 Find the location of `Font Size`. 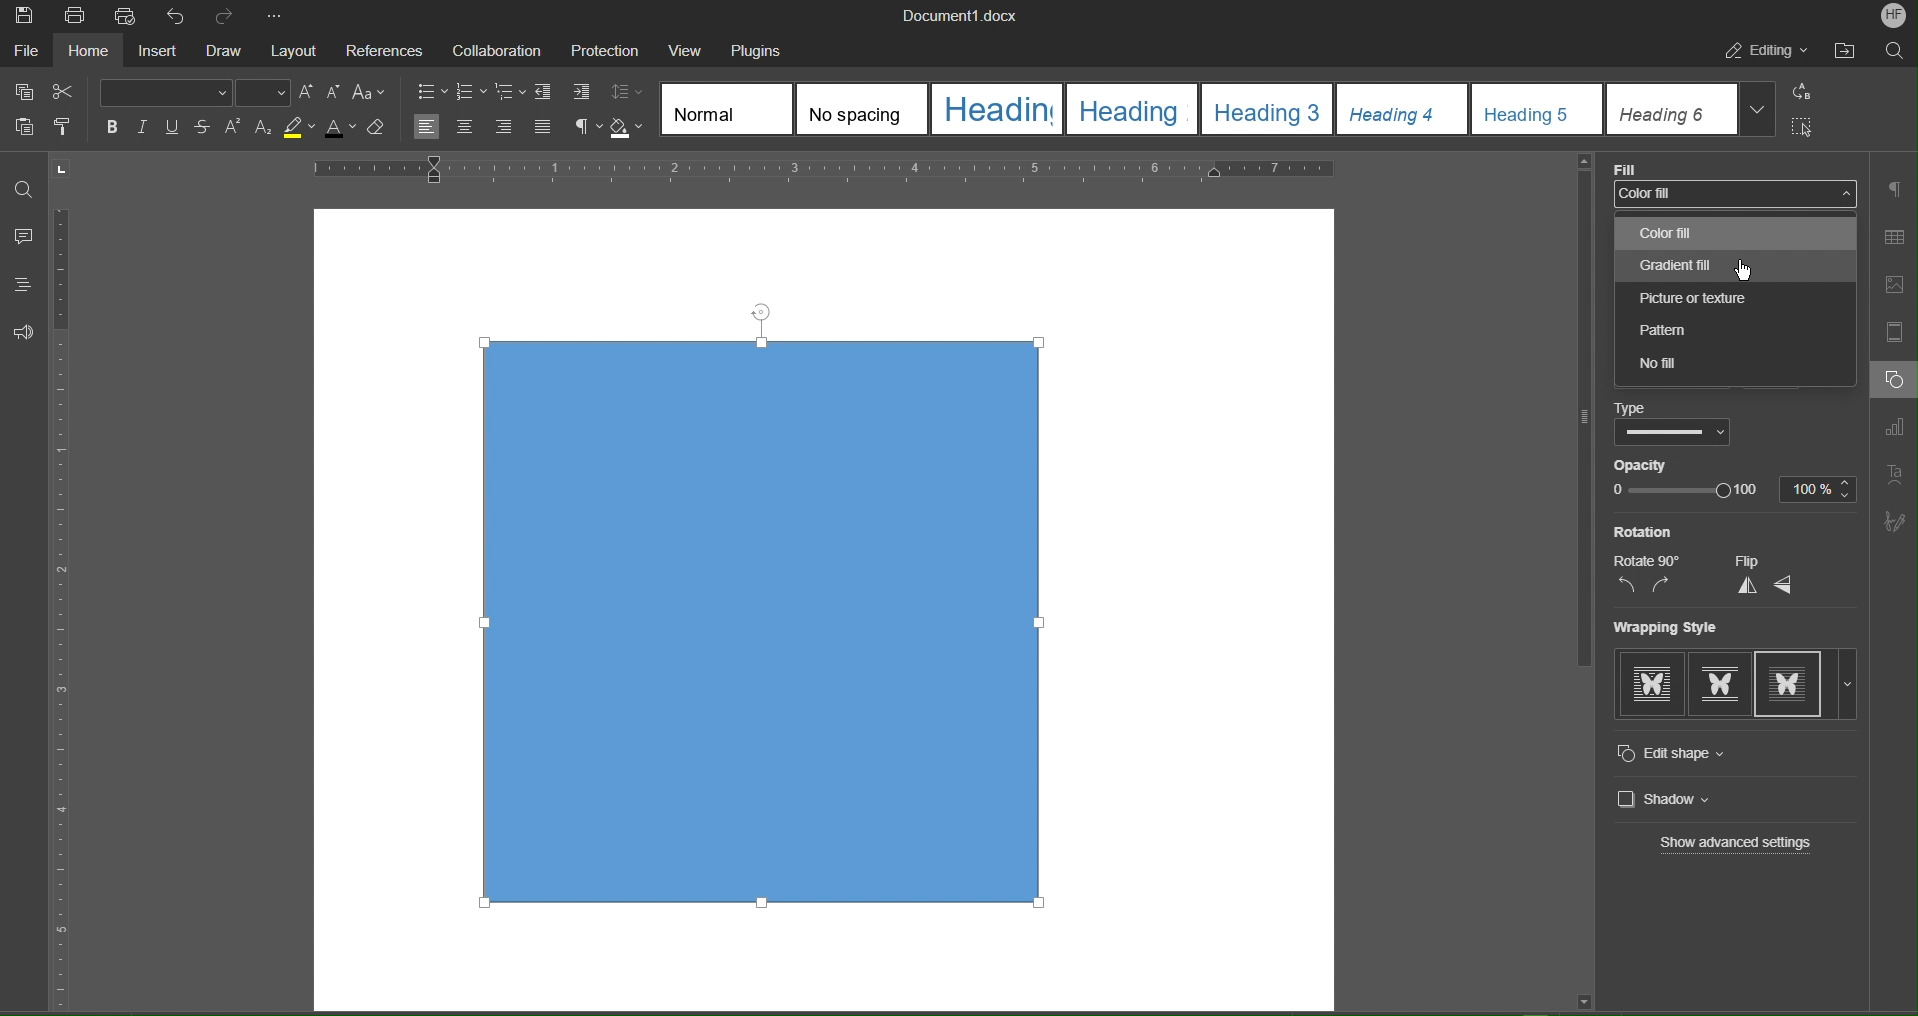

Font Size is located at coordinates (262, 94).